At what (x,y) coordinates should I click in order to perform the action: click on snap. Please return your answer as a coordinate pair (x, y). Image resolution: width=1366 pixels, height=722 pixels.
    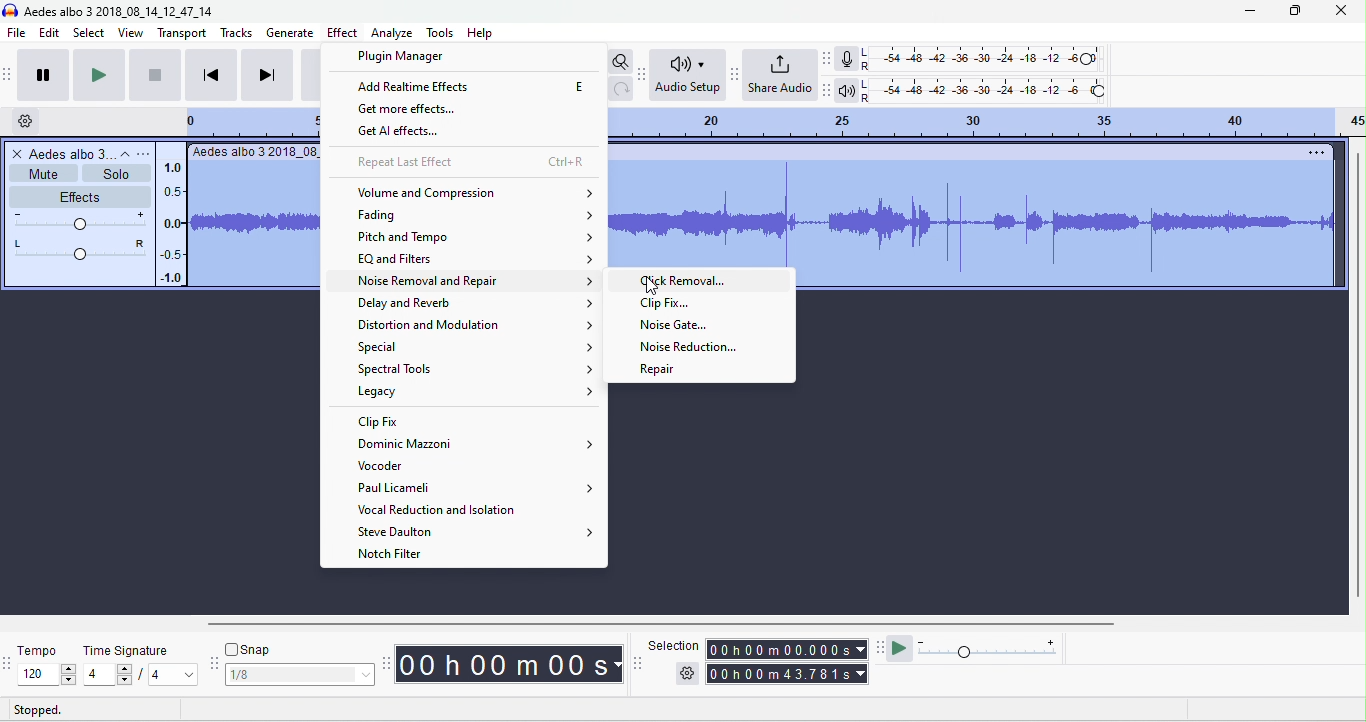
    Looking at the image, I should click on (251, 649).